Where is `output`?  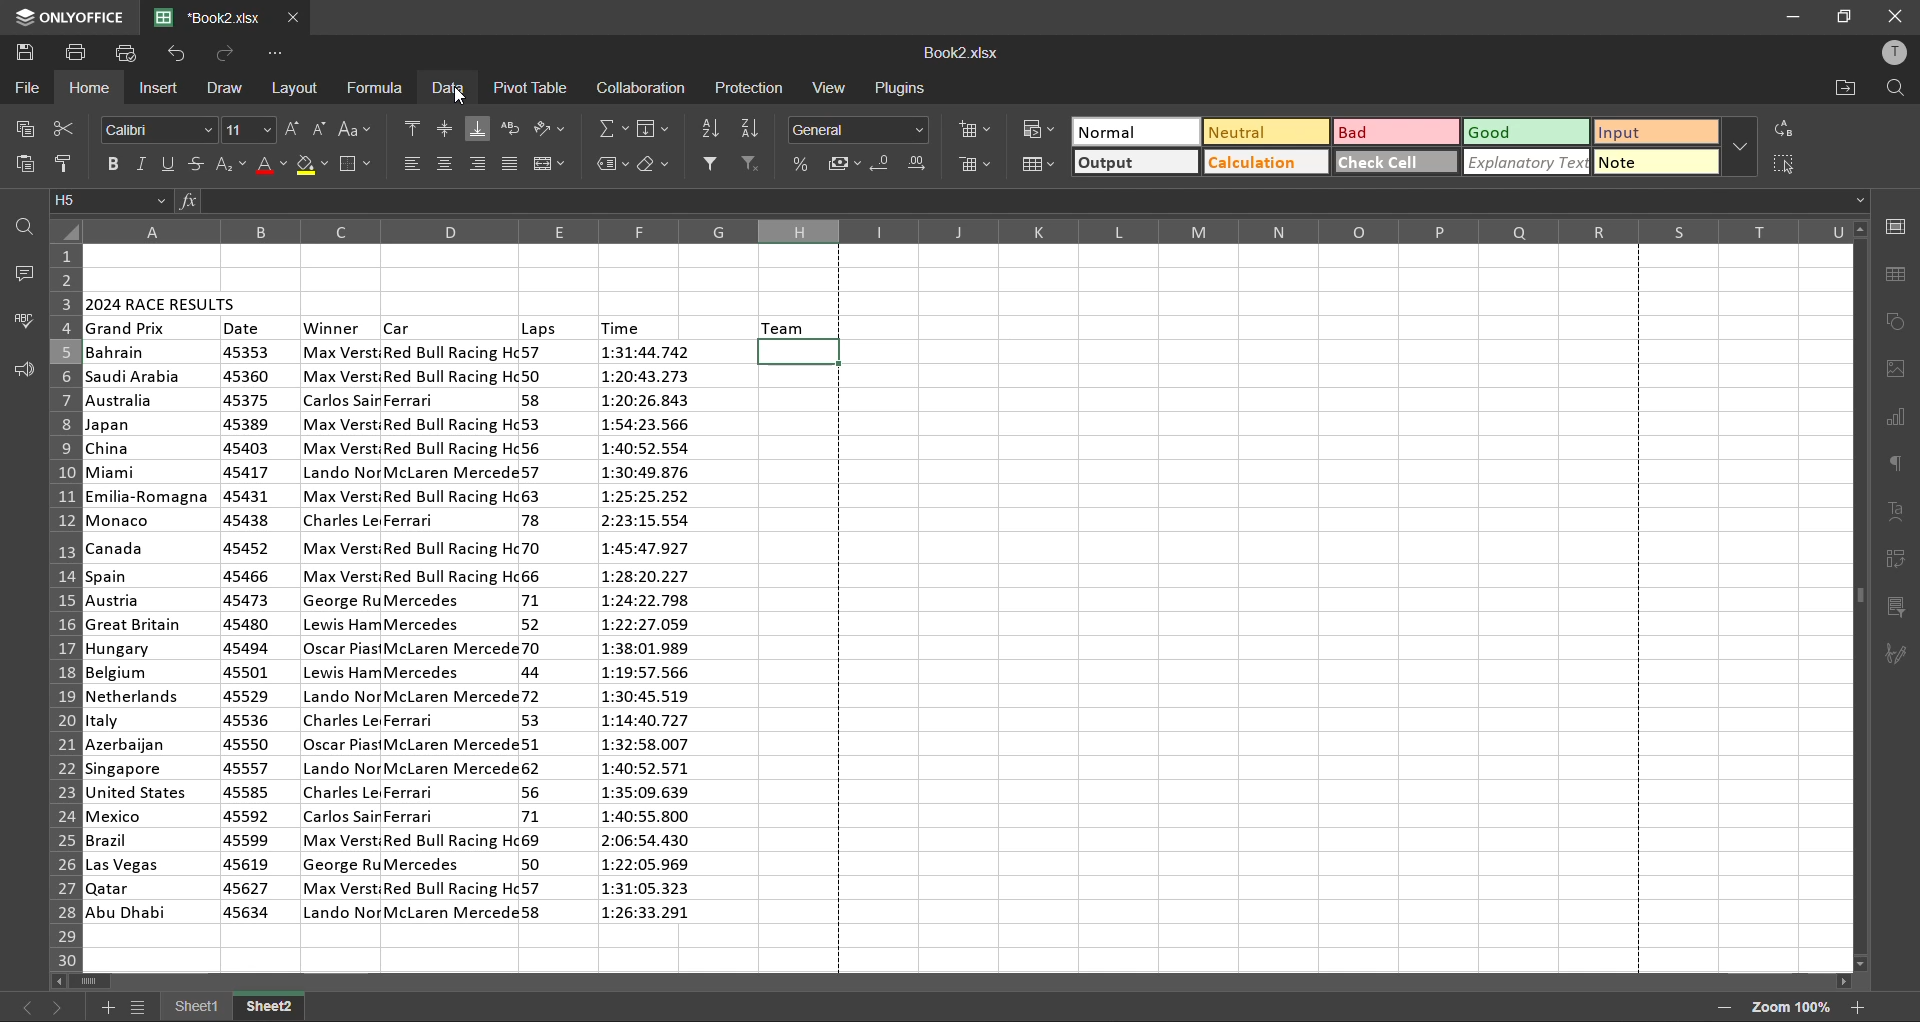
output is located at coordinates (1137, 164).